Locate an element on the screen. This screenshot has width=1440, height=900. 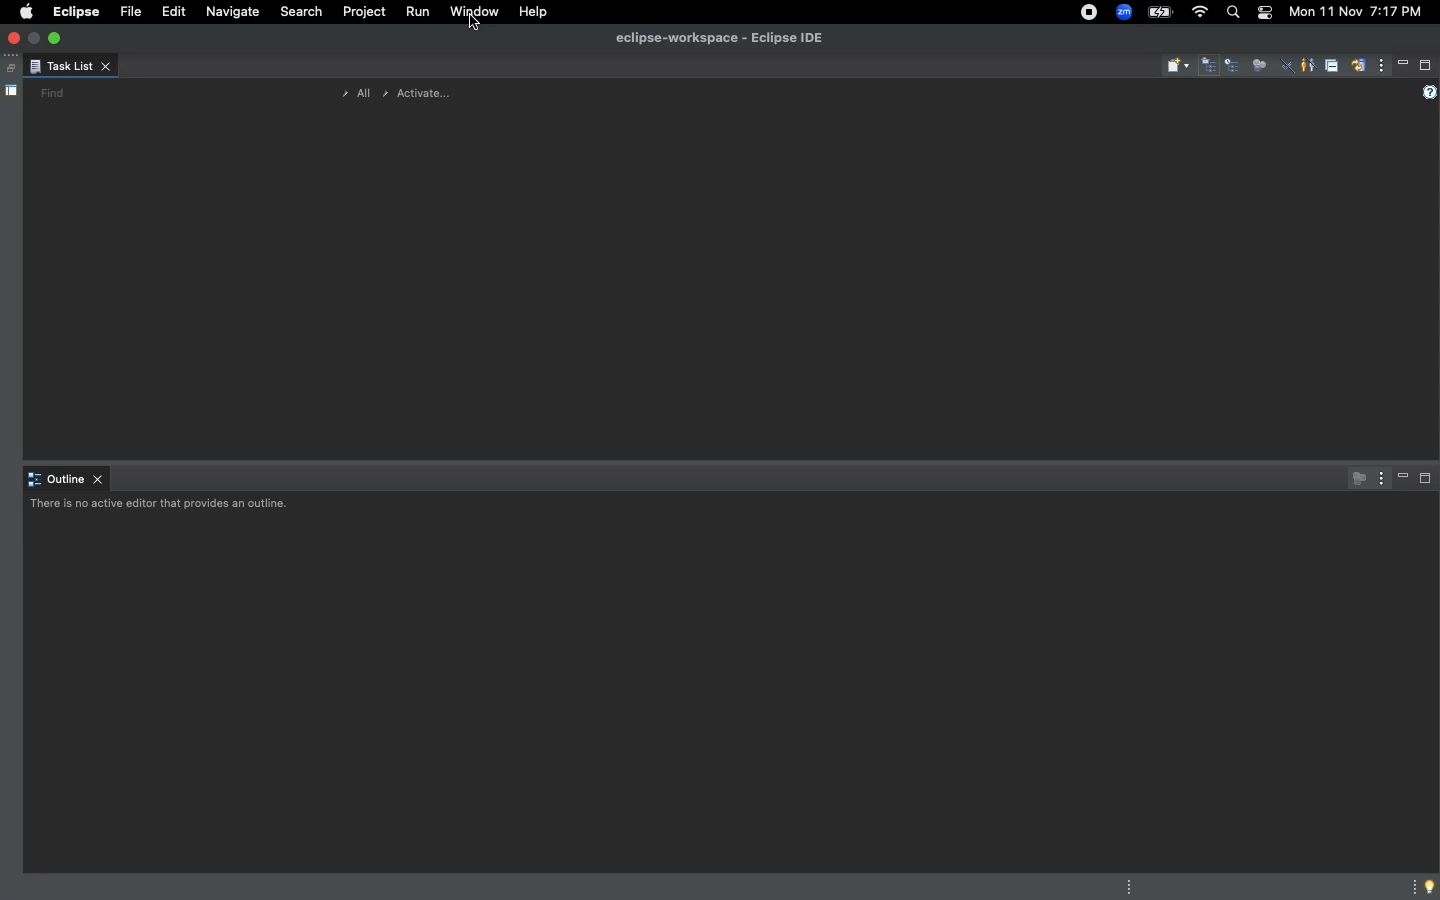
maximize is located at coordinates (57, 37).